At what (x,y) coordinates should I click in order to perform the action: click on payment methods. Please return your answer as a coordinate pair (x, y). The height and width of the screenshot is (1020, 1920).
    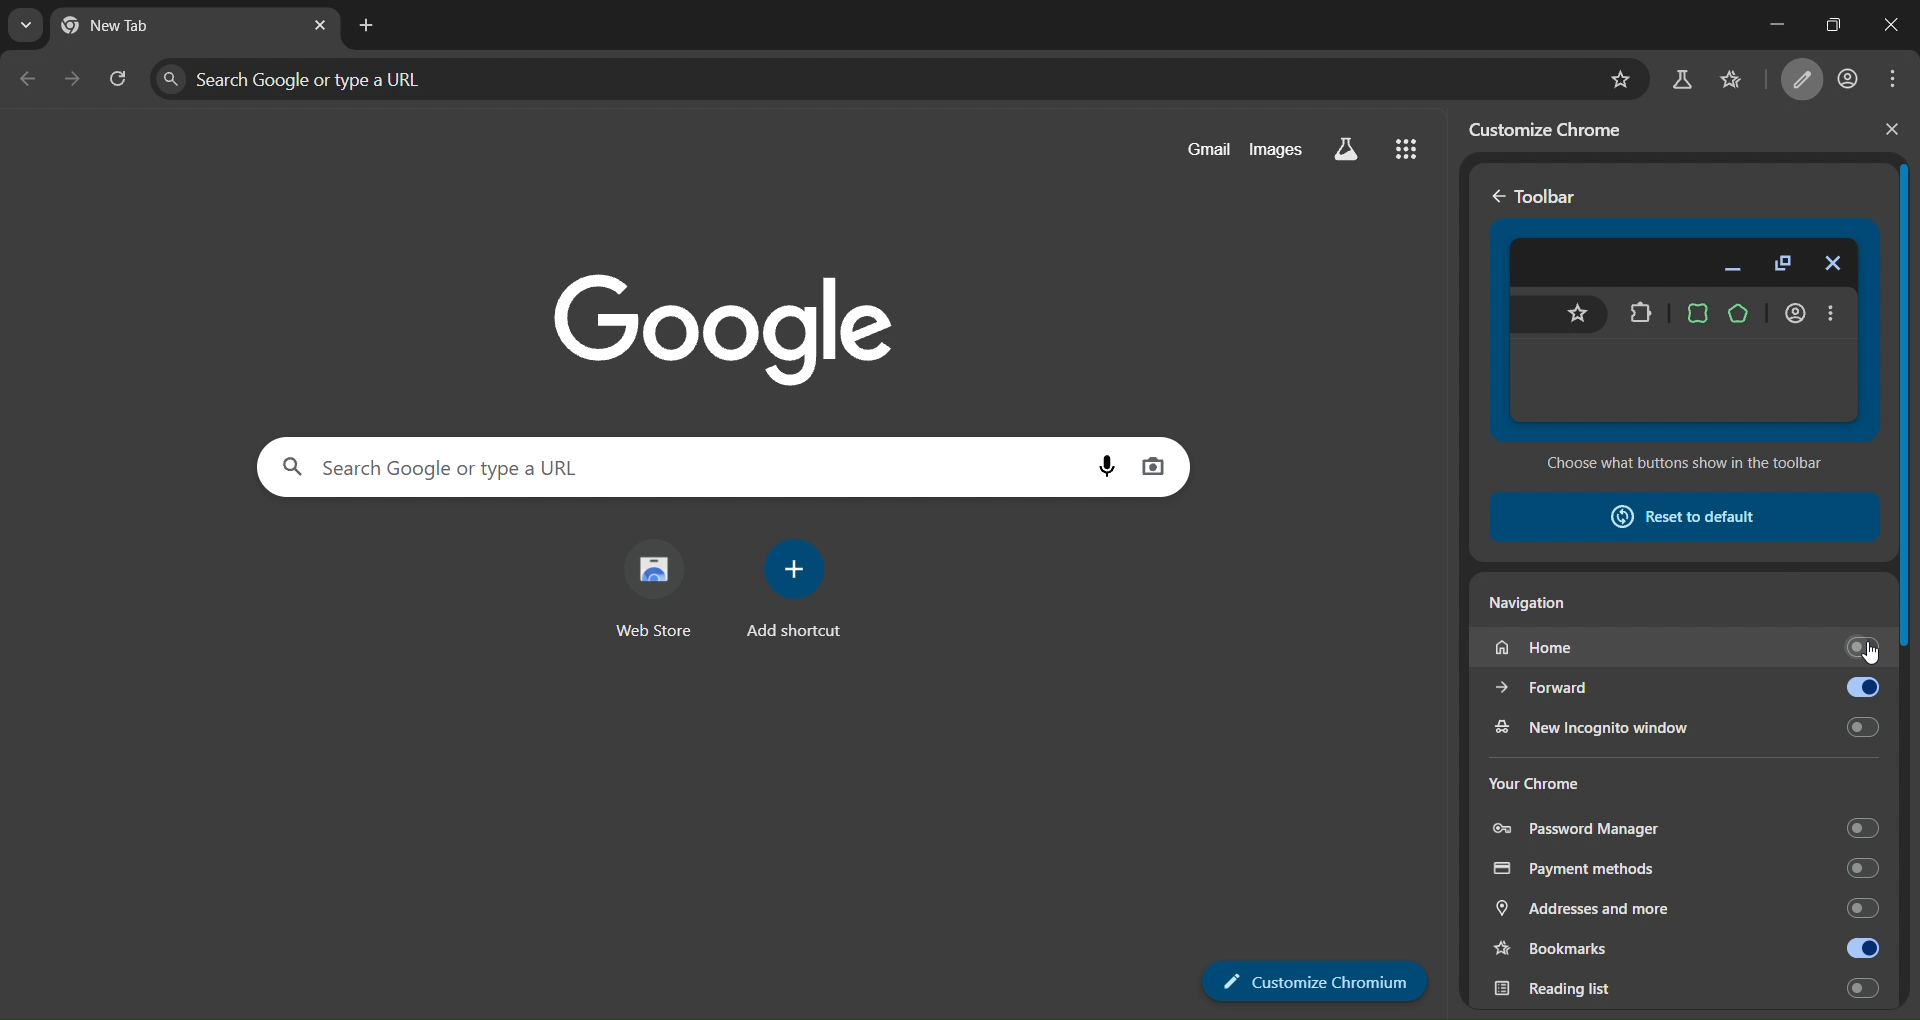
    Looking at the image, I should click on (1682, 866).